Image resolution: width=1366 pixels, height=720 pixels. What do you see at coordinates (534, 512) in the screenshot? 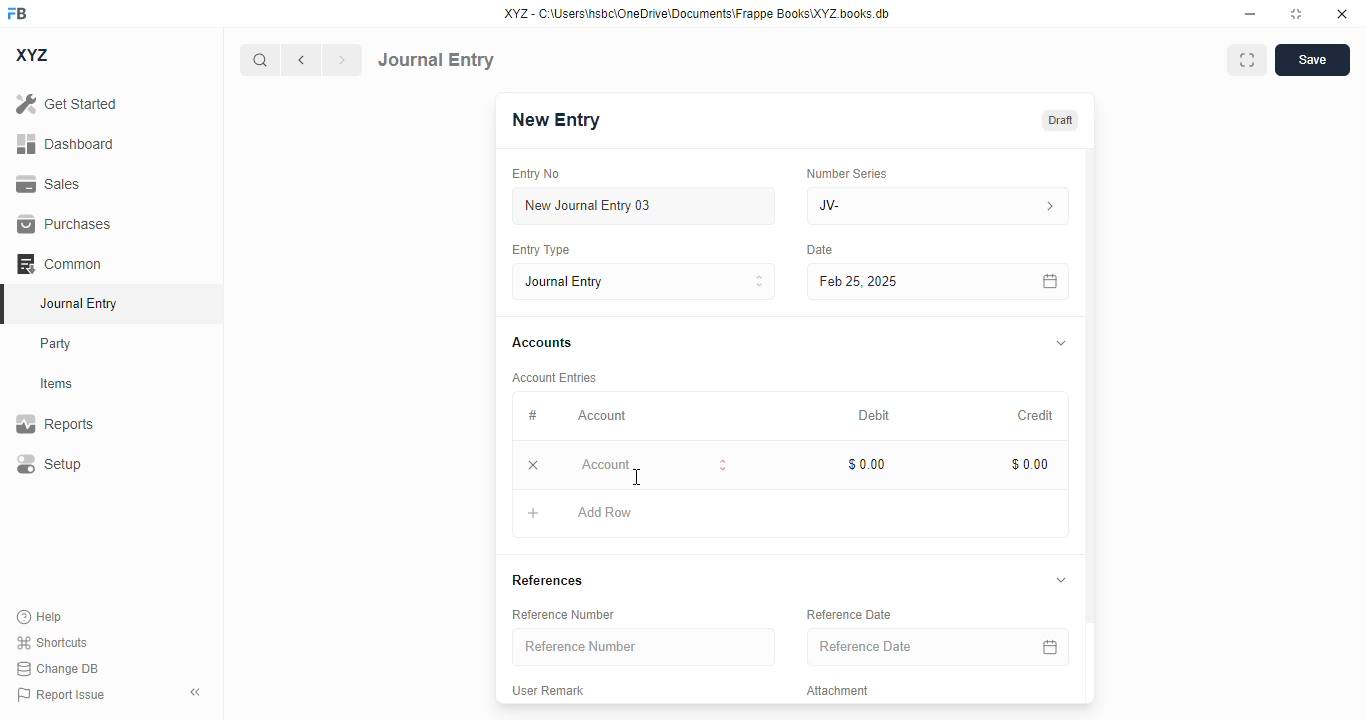
I see `add` at bounding box center [534, 512].